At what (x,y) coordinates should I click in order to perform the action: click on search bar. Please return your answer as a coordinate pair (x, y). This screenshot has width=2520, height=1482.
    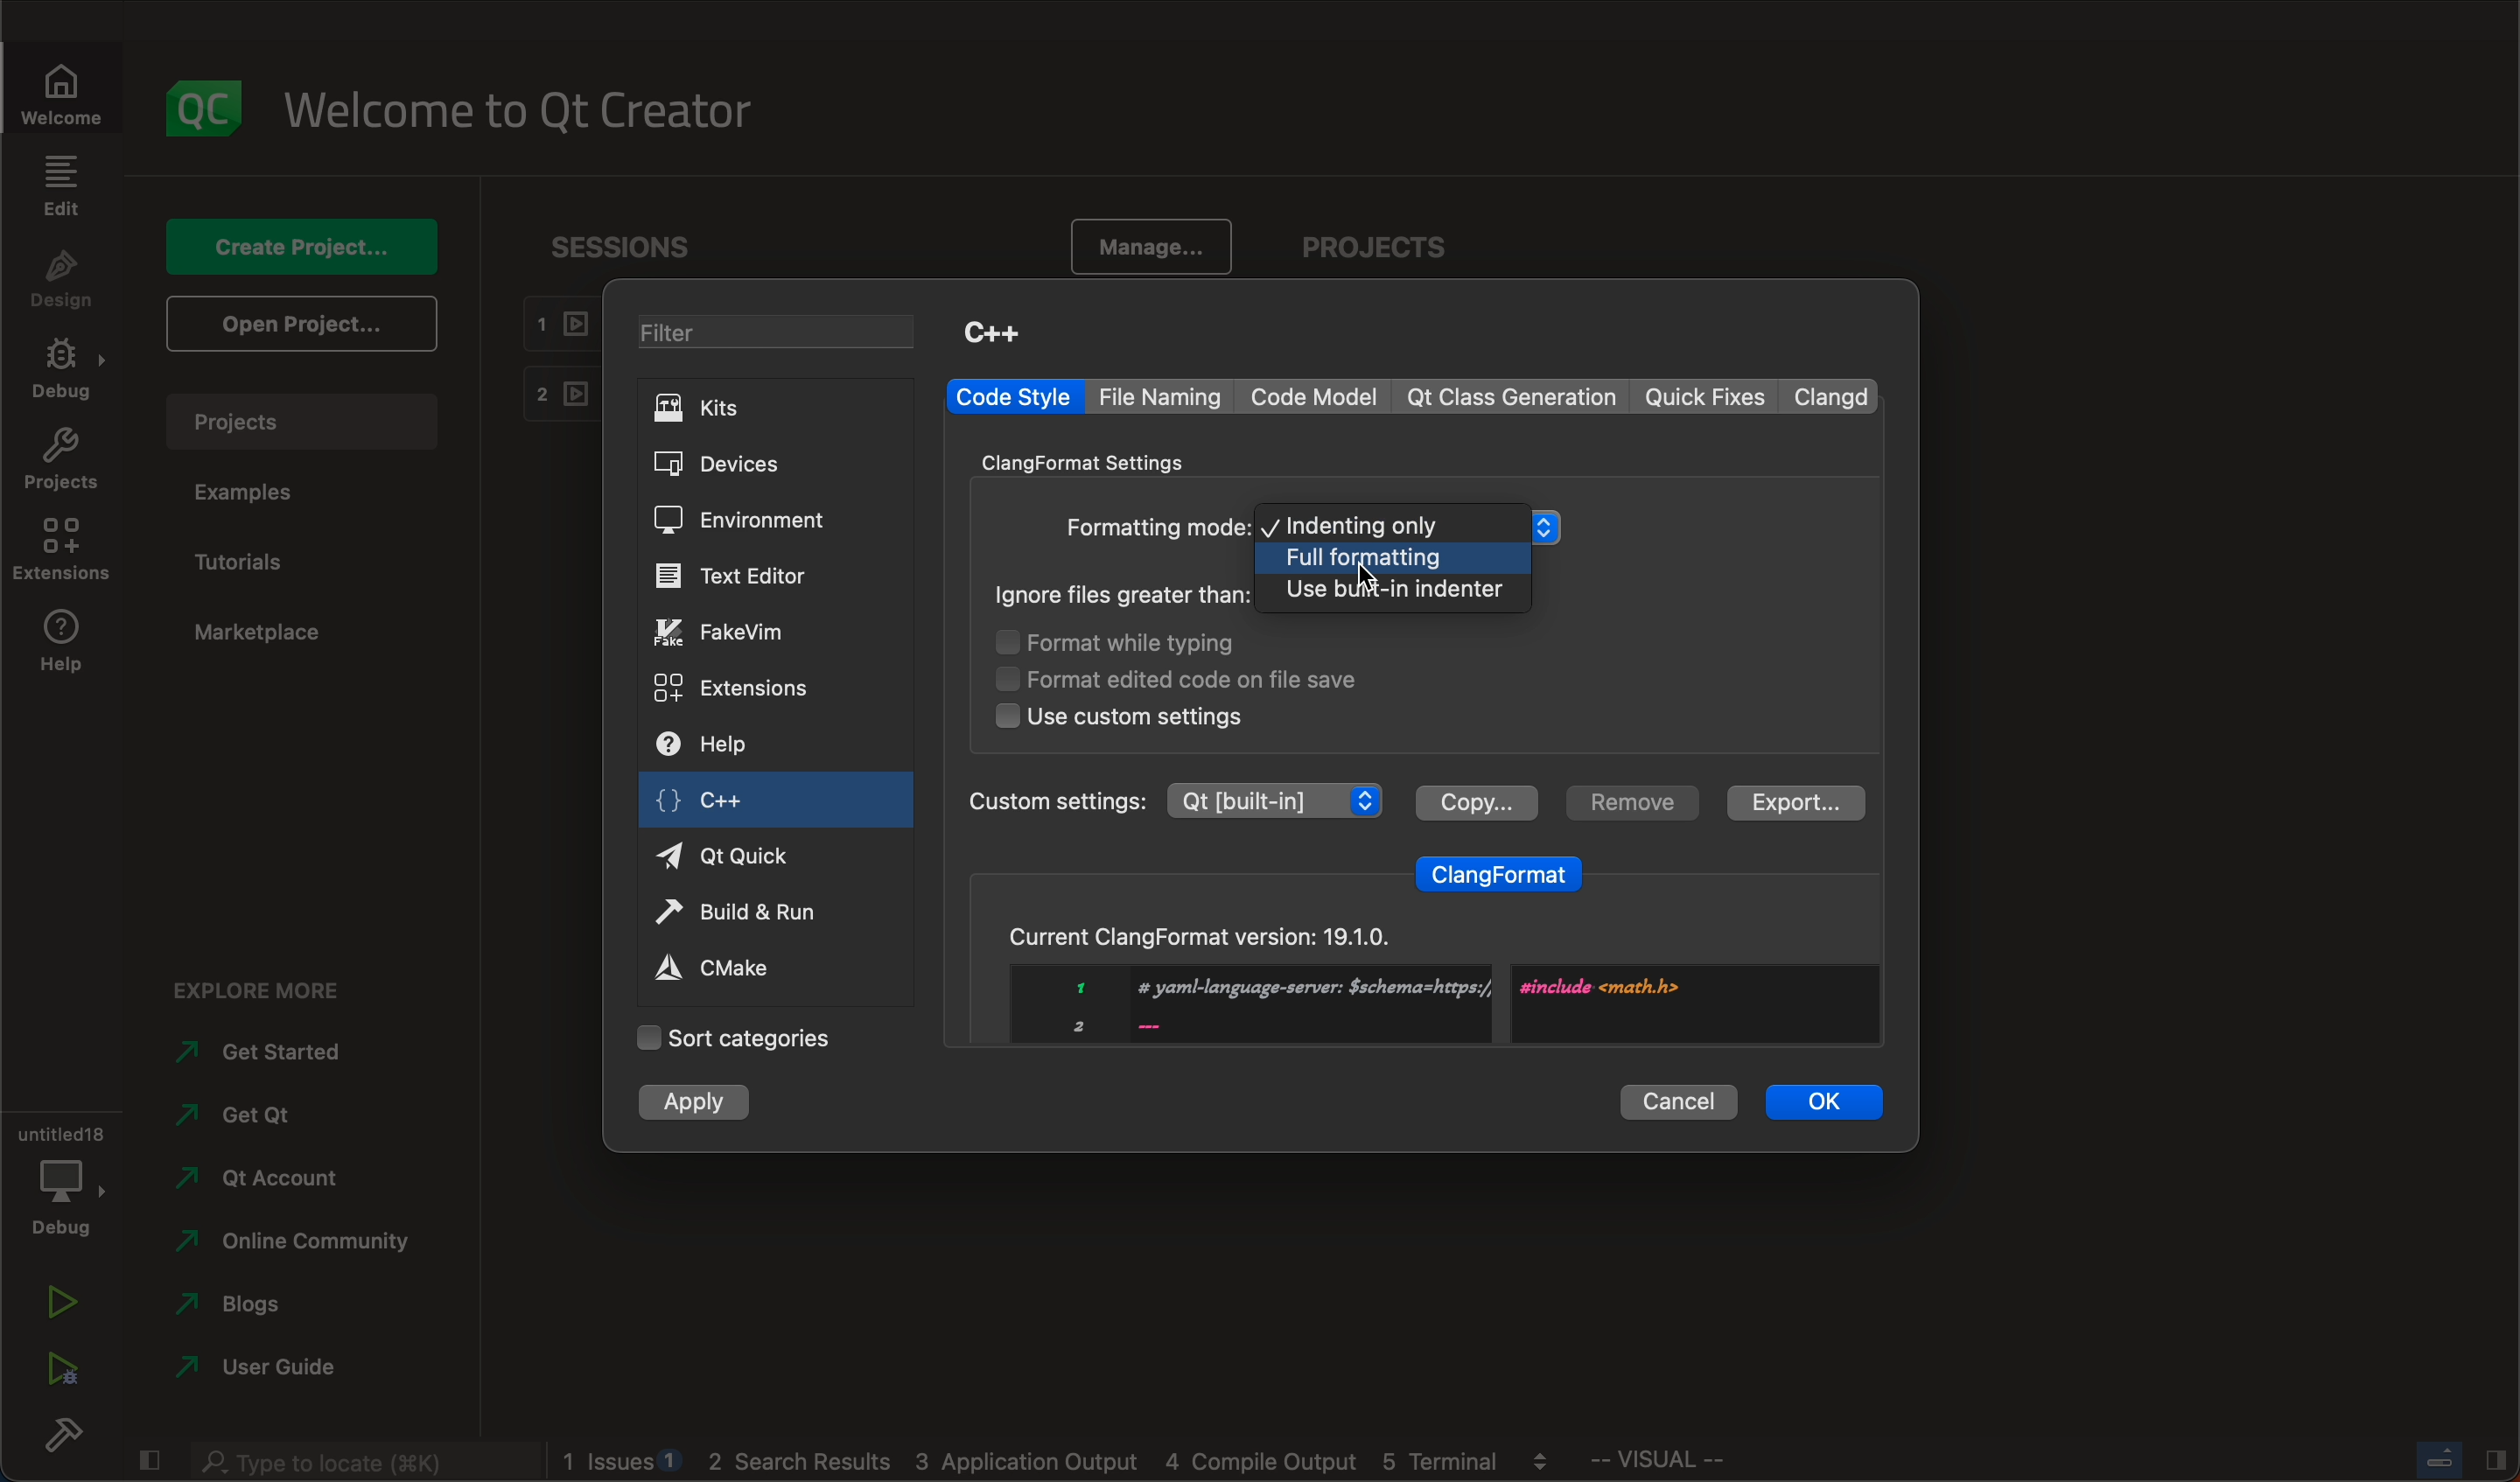
    Looking at the image, I should click on (360, 1458).